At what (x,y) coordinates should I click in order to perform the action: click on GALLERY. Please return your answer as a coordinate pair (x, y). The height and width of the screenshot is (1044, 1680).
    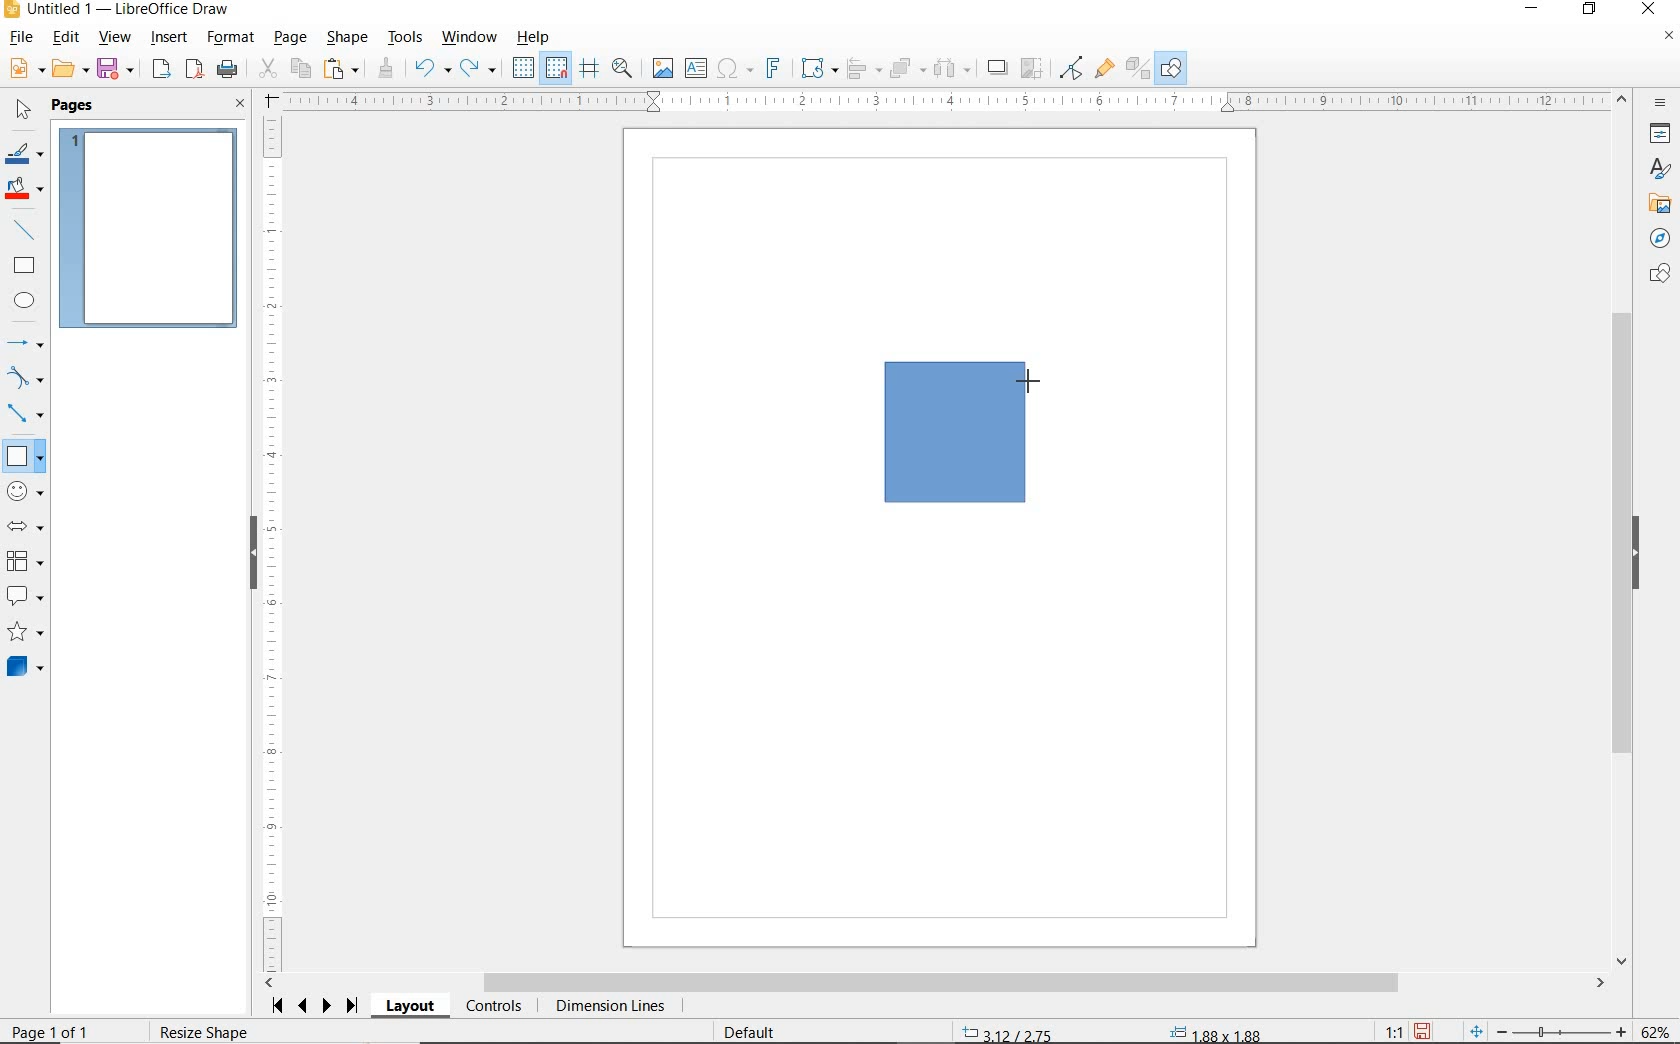
    Looking at the image, I should click on (1657, 202).